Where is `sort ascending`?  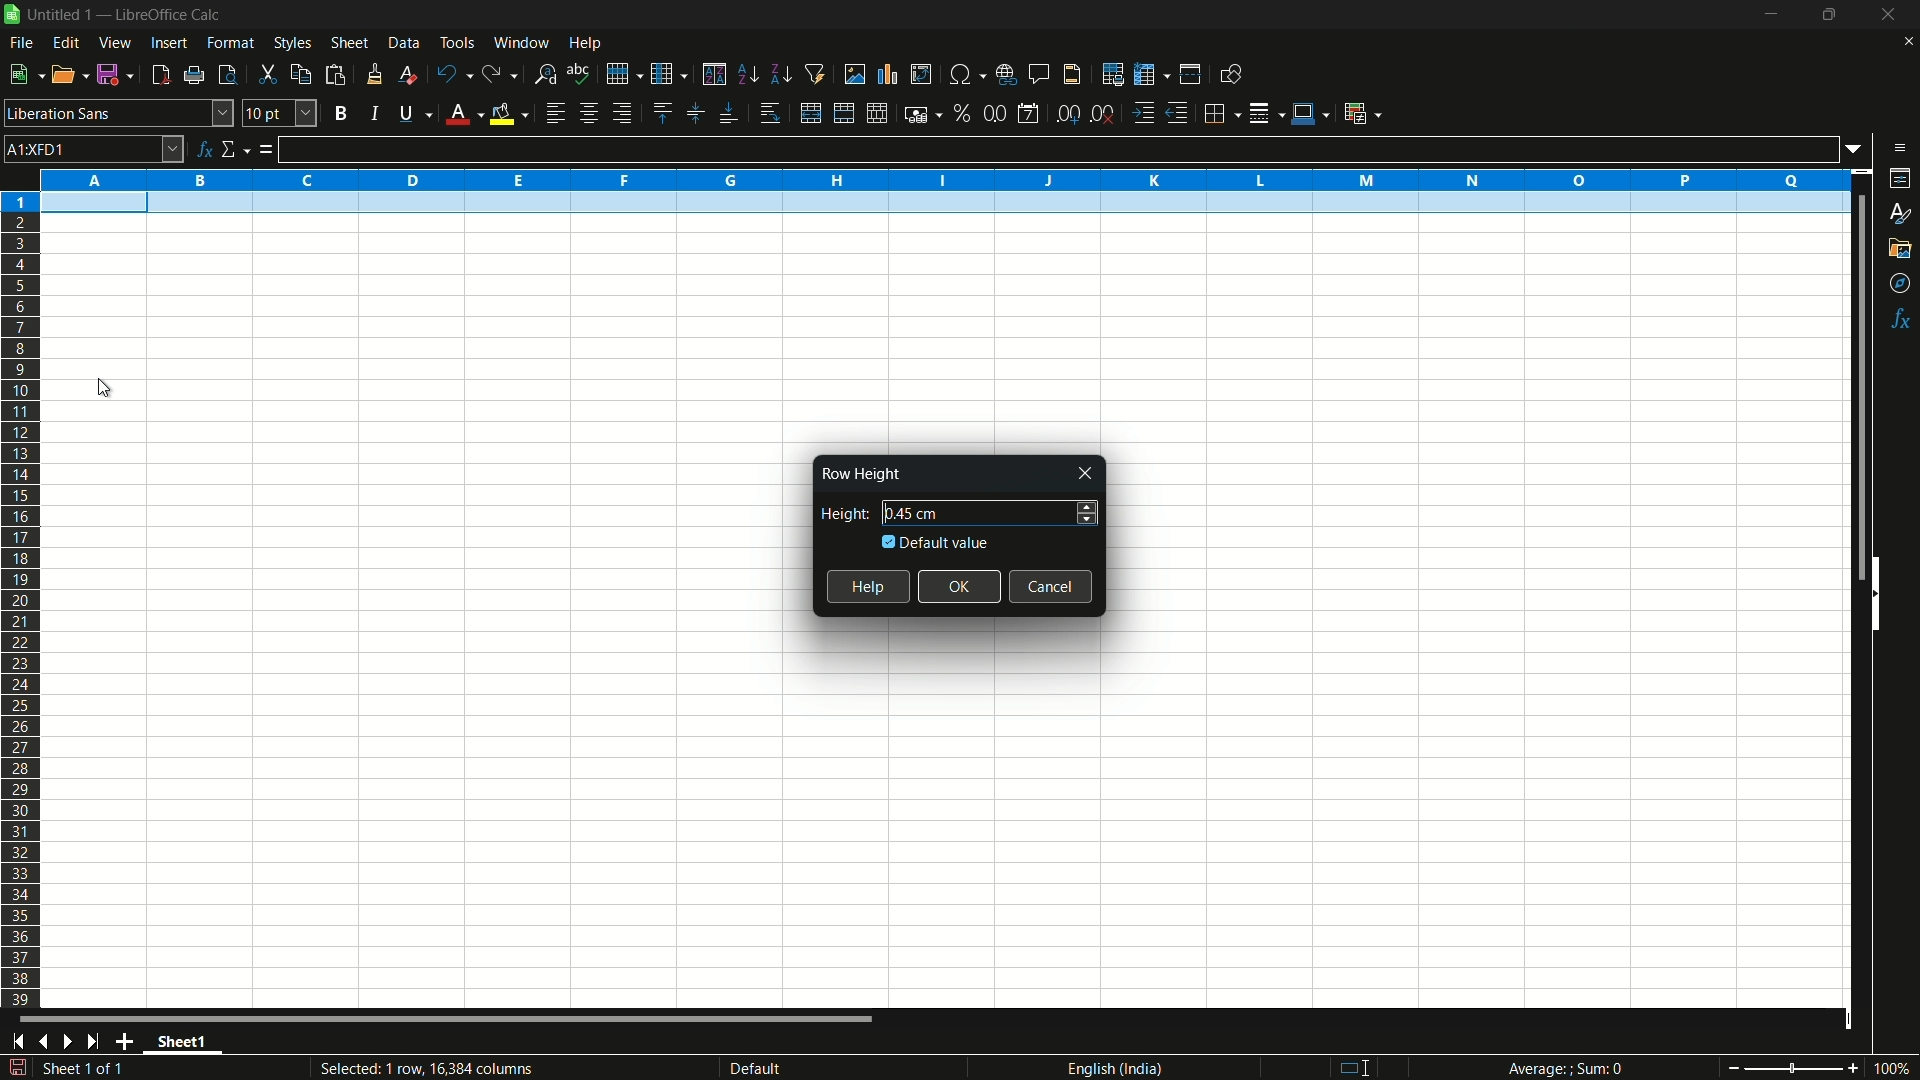 sort ascending is located at coordinates (747, 75).